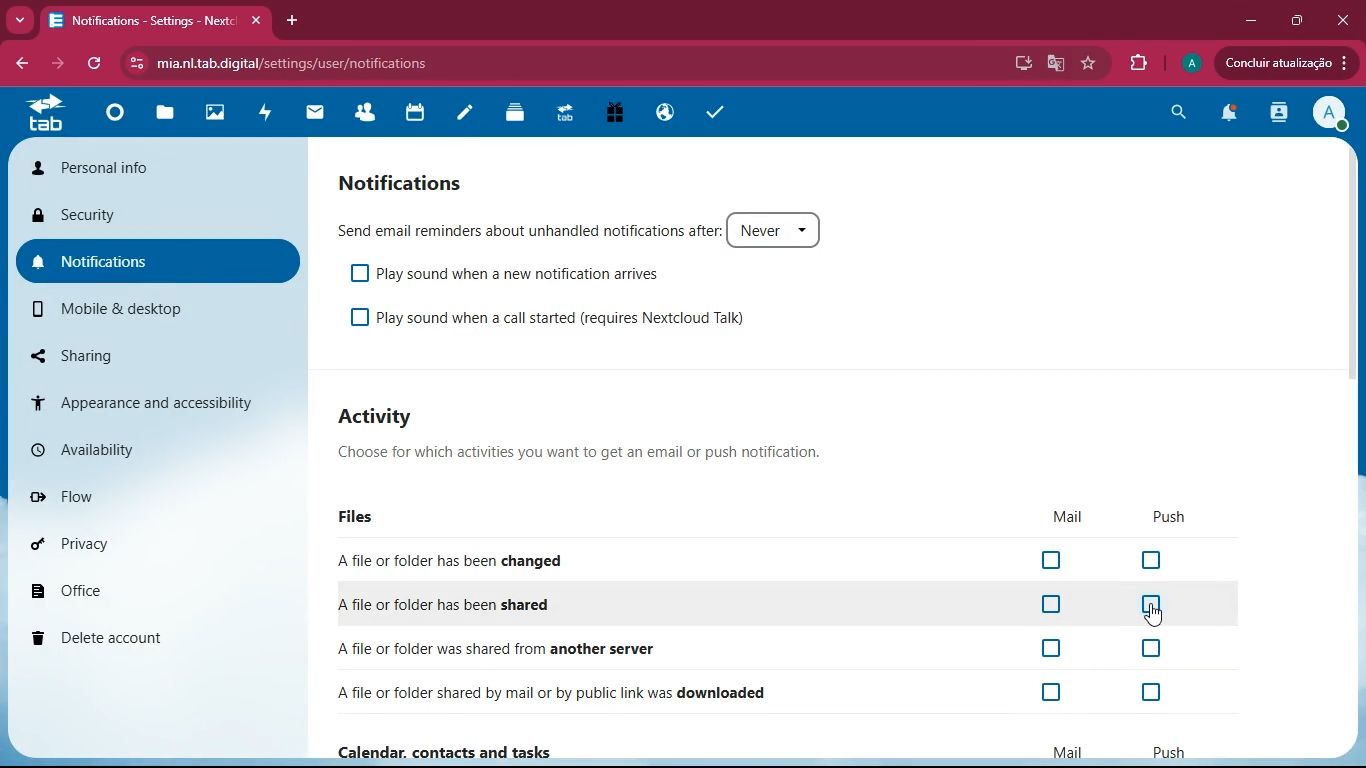  Describe the element at coordinates (604, 647) in the screenshot. I see `another server` at that location.